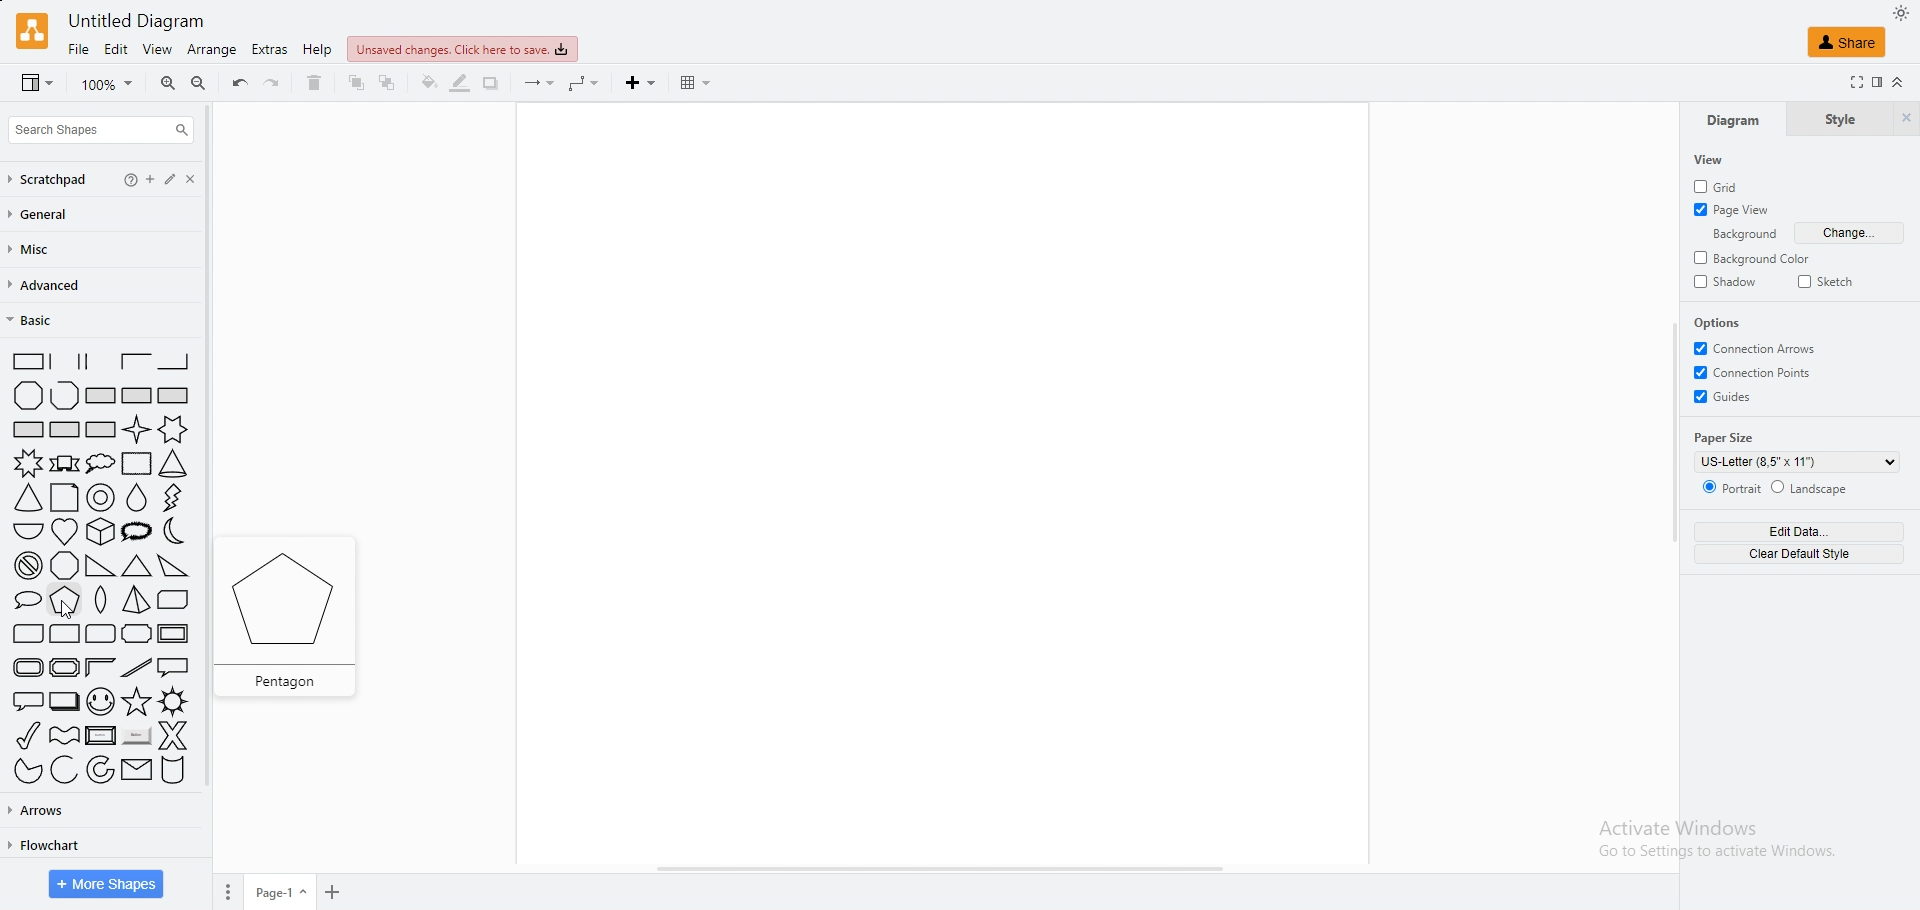  I want to click on advanced, so click(49, 286).